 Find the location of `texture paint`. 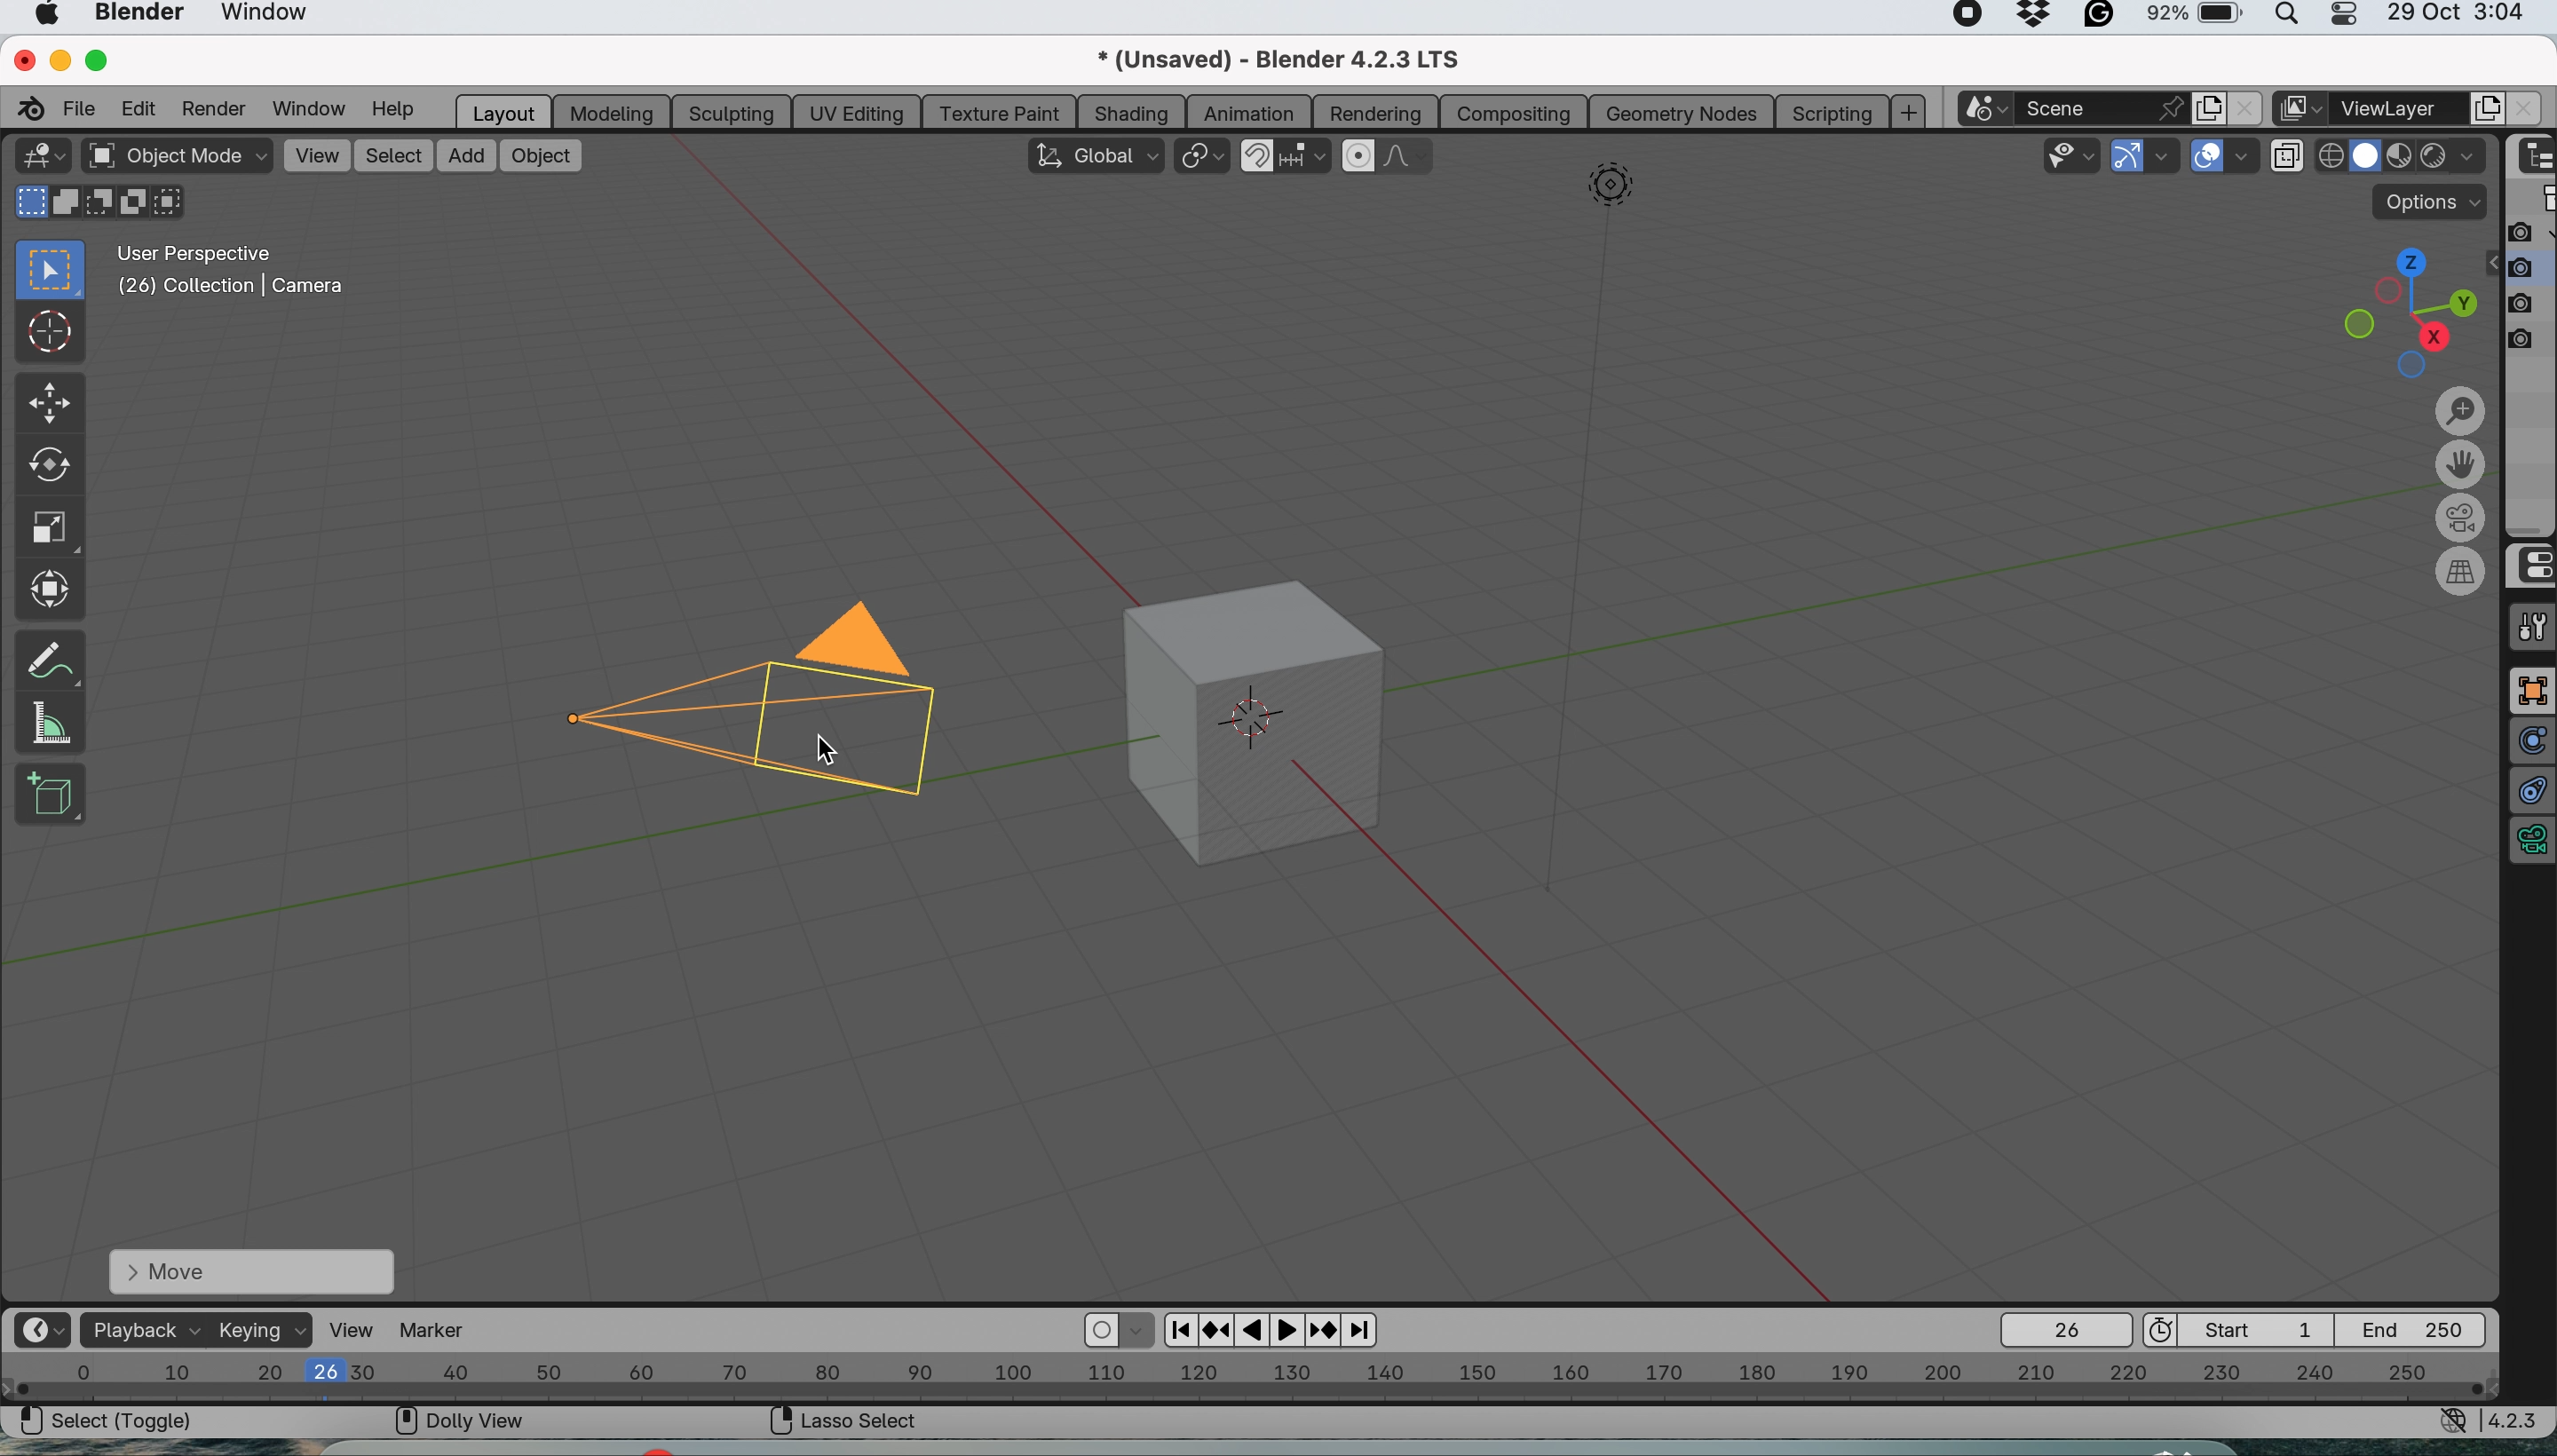

texture paint is located at coordinates (998, 112).